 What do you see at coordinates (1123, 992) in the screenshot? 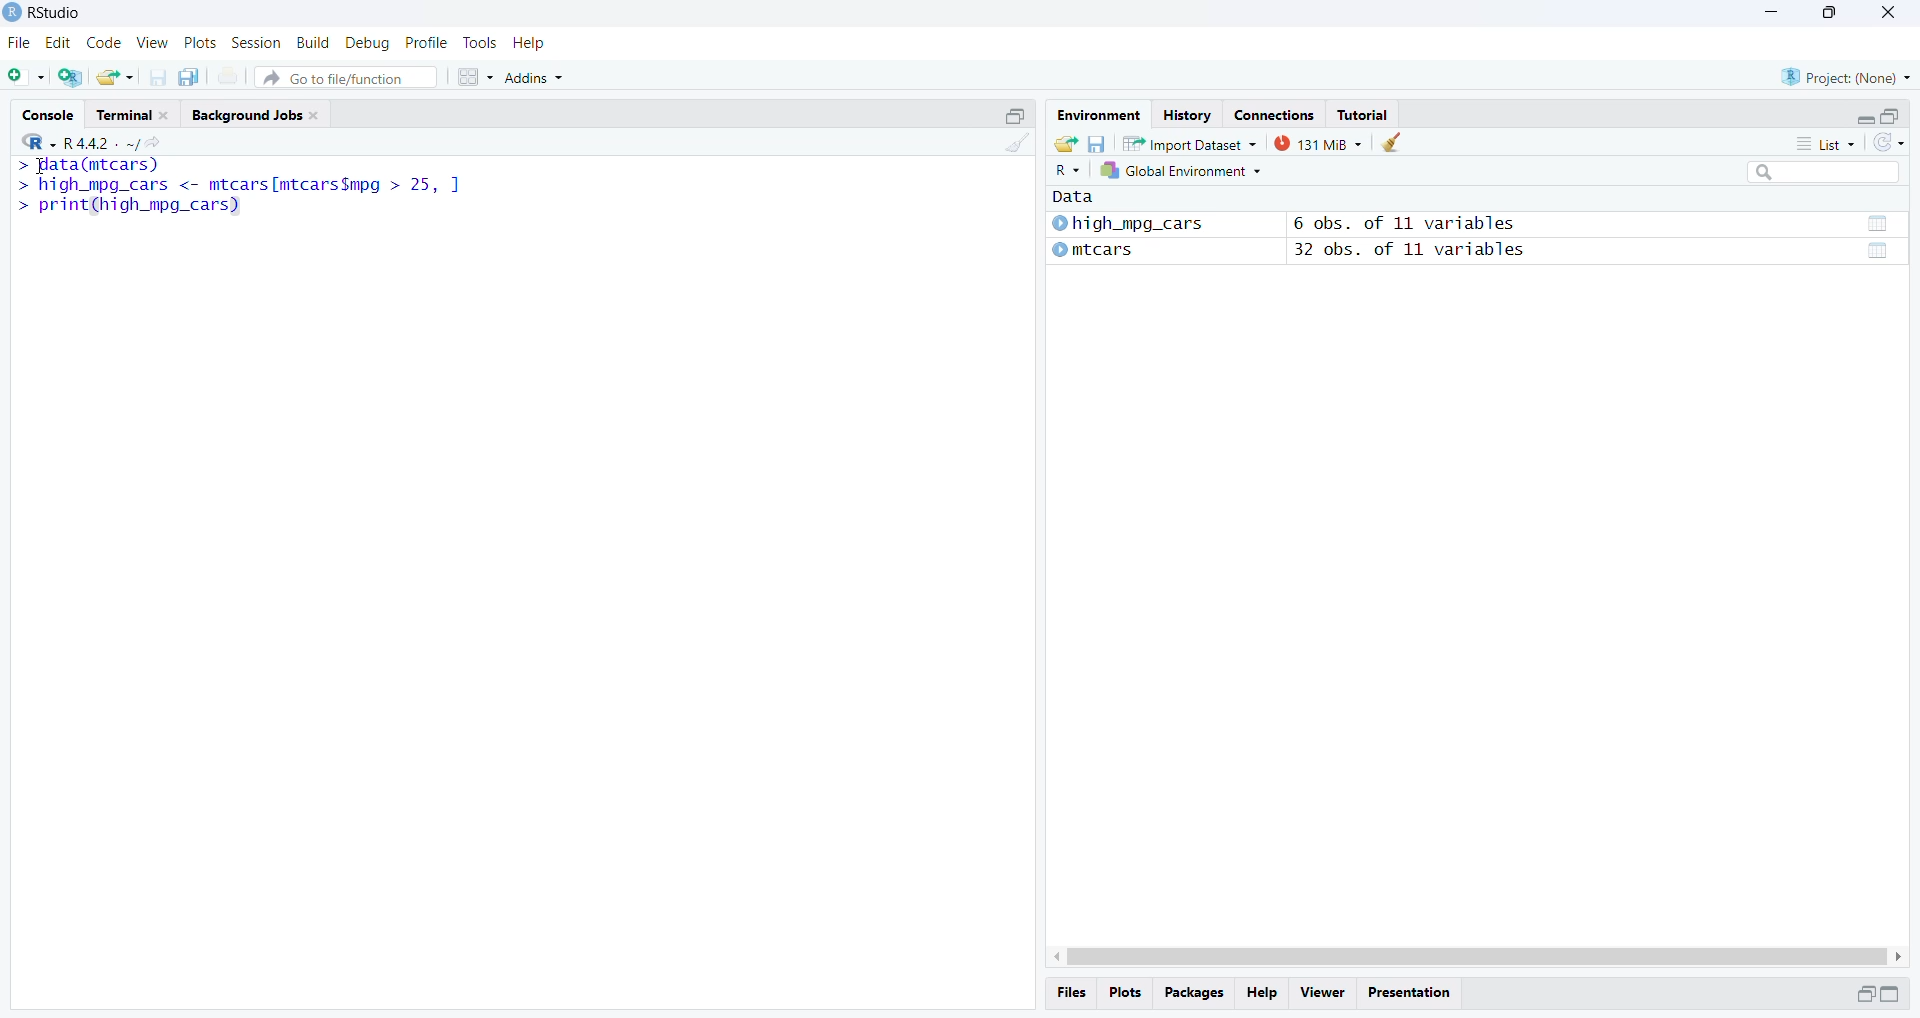
I see `Plots` at bounding box center [1123, 992].